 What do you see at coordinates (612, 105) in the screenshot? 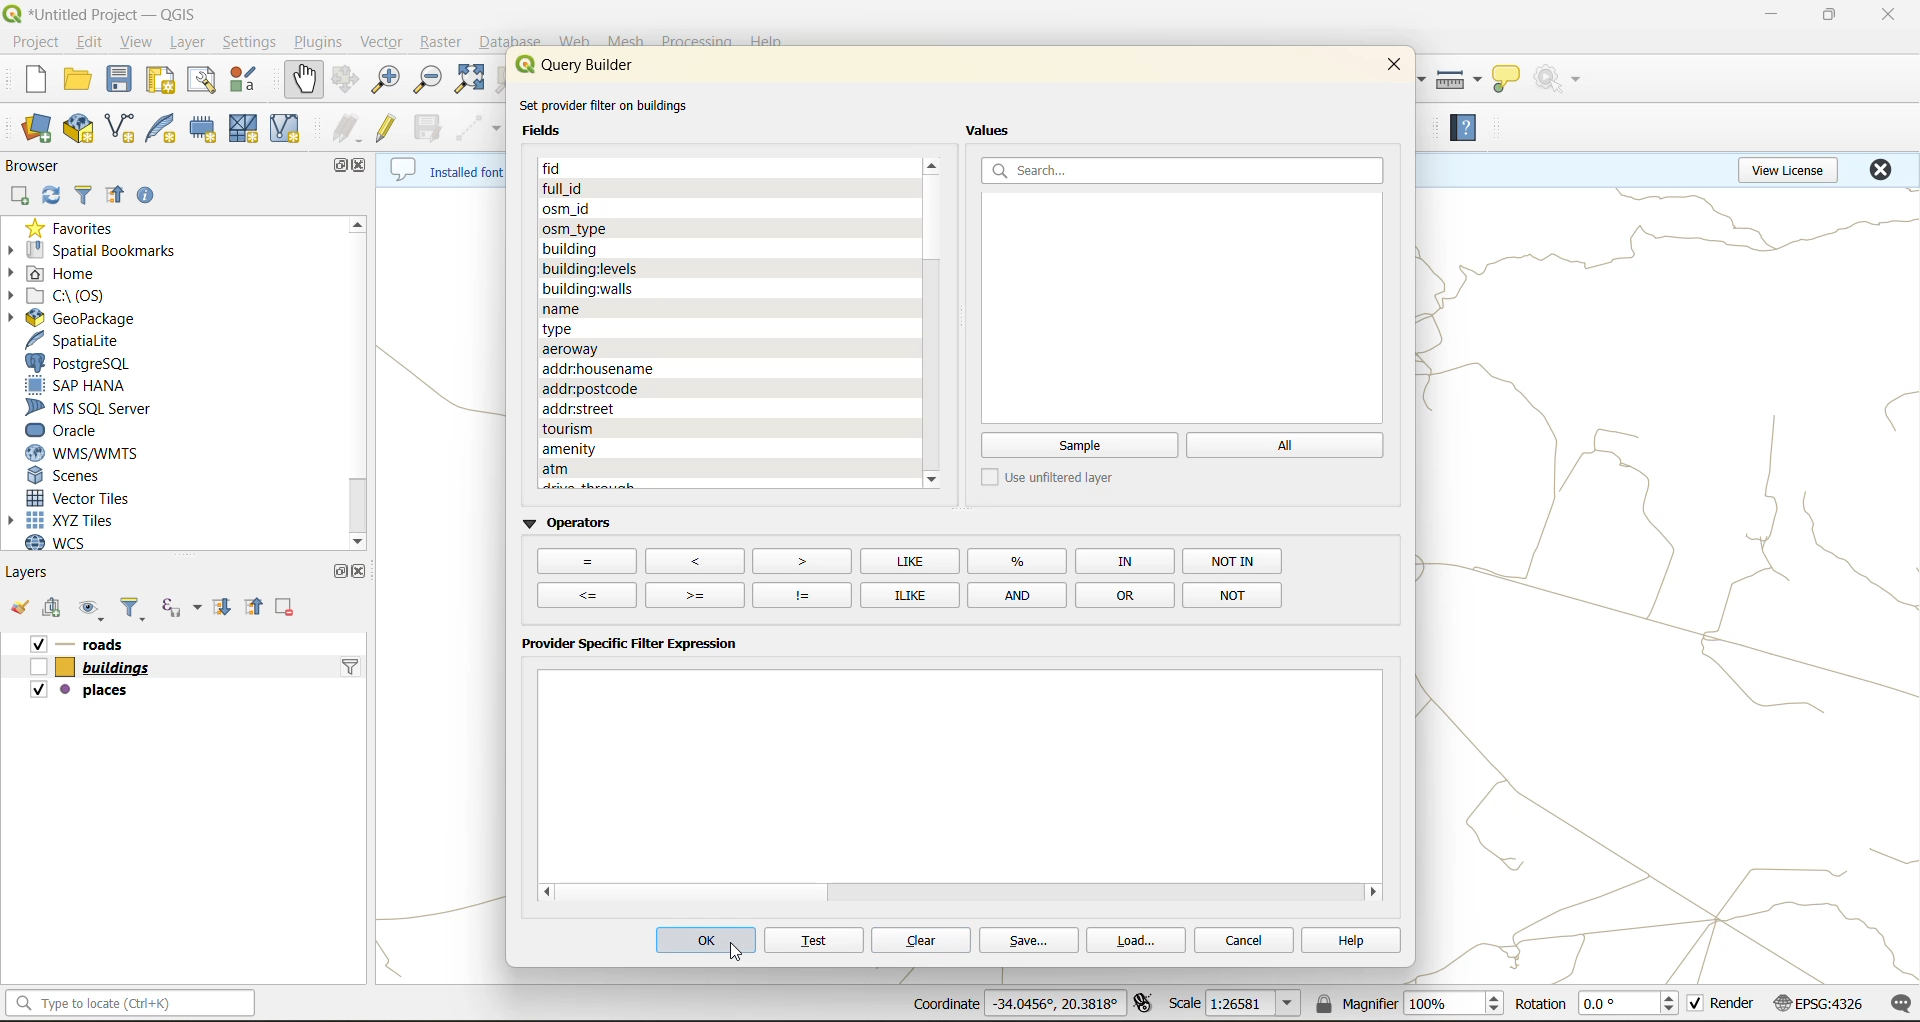
I see `set provider filter on buildings` at bounding box center [612, 105].